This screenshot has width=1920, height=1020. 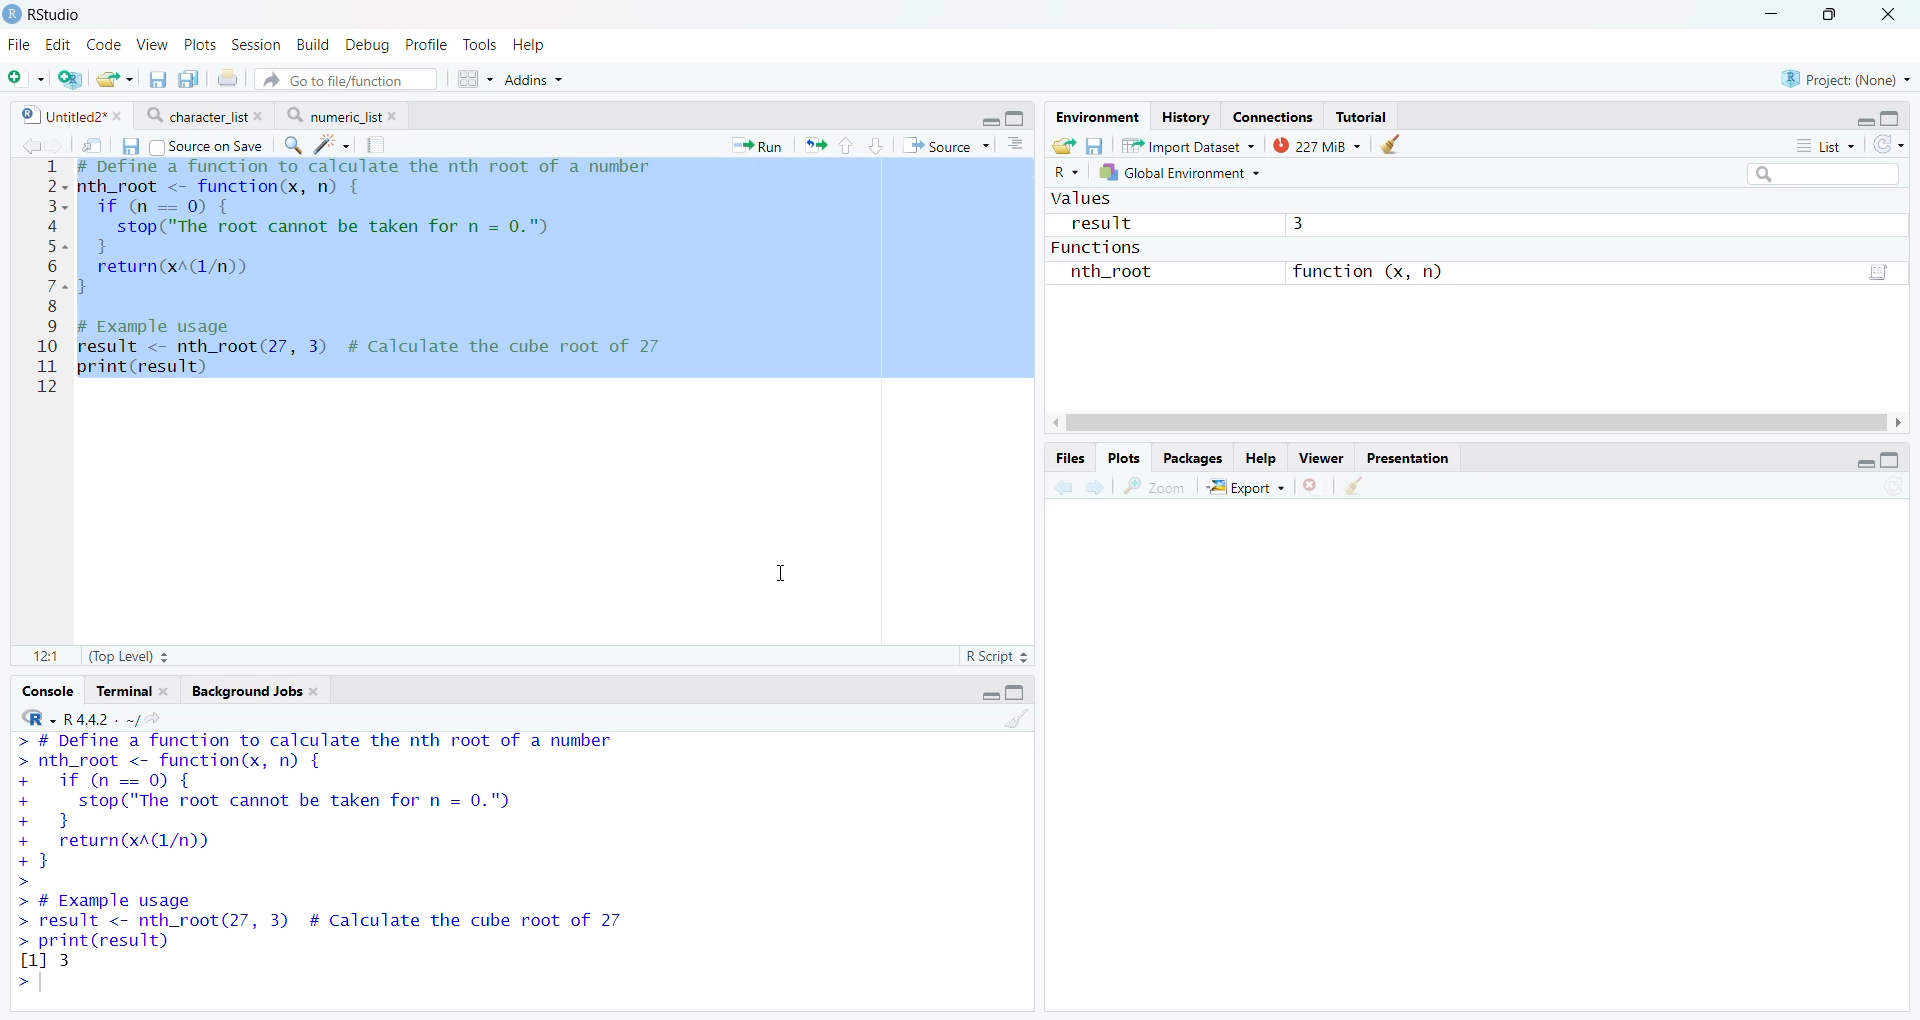 I want to click on Search, so click(x=1821, y=174).